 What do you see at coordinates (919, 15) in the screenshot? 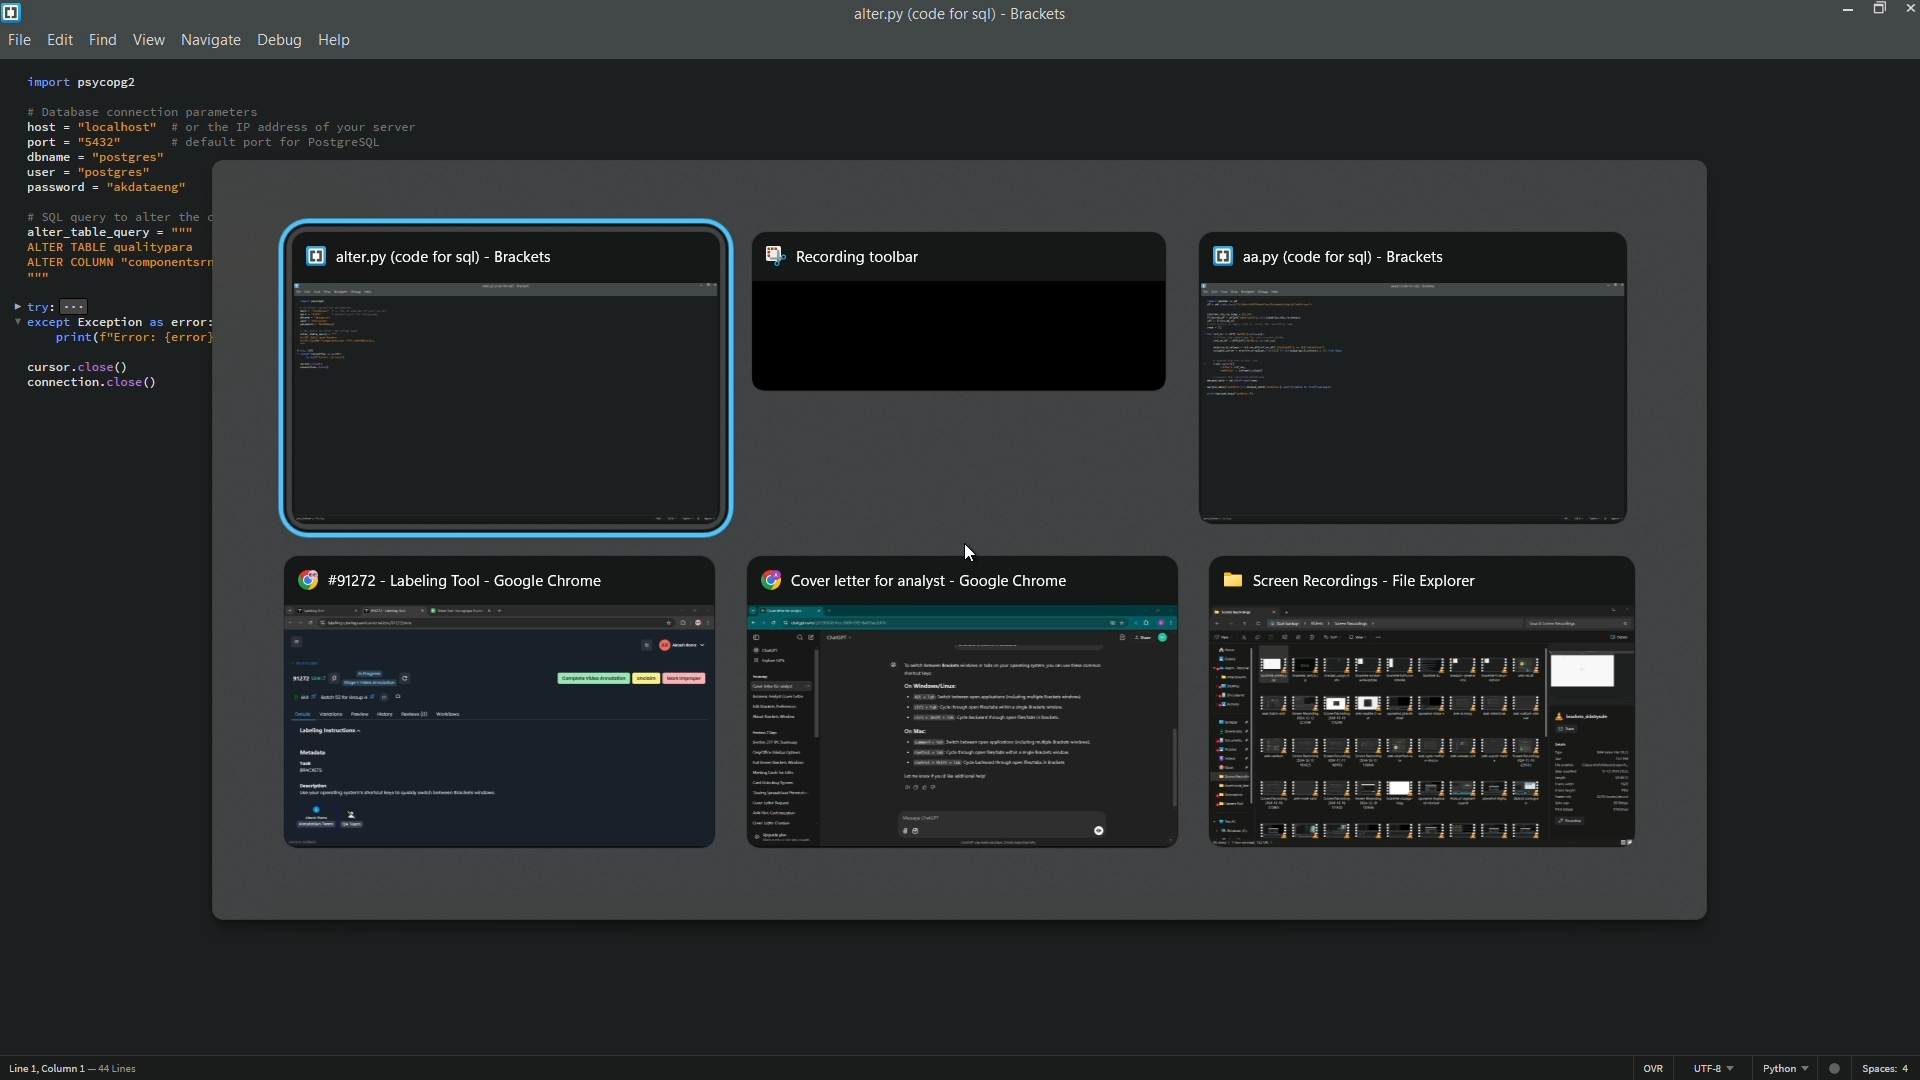
I see `file name` at bounding box center [919, 15].